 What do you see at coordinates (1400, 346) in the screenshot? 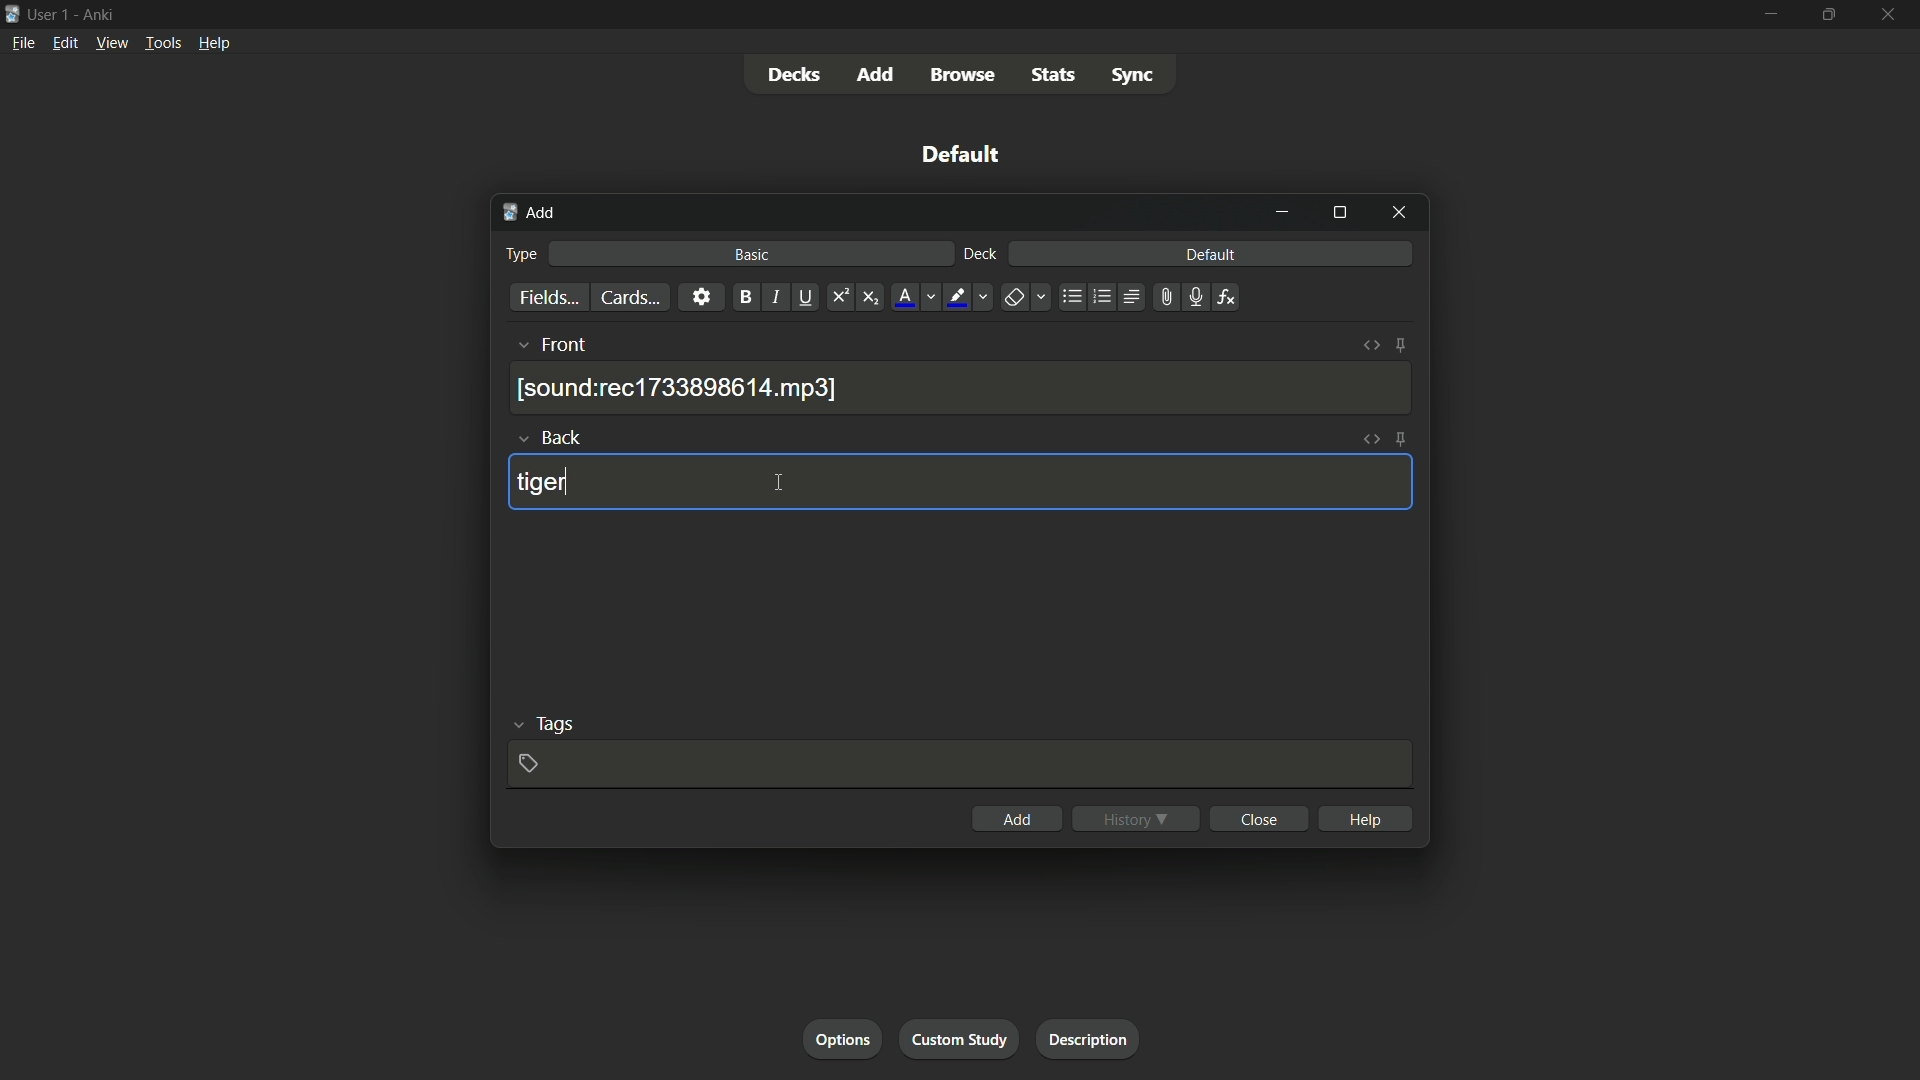
I see `toggle sticky` at bounding box center [1400, 346].